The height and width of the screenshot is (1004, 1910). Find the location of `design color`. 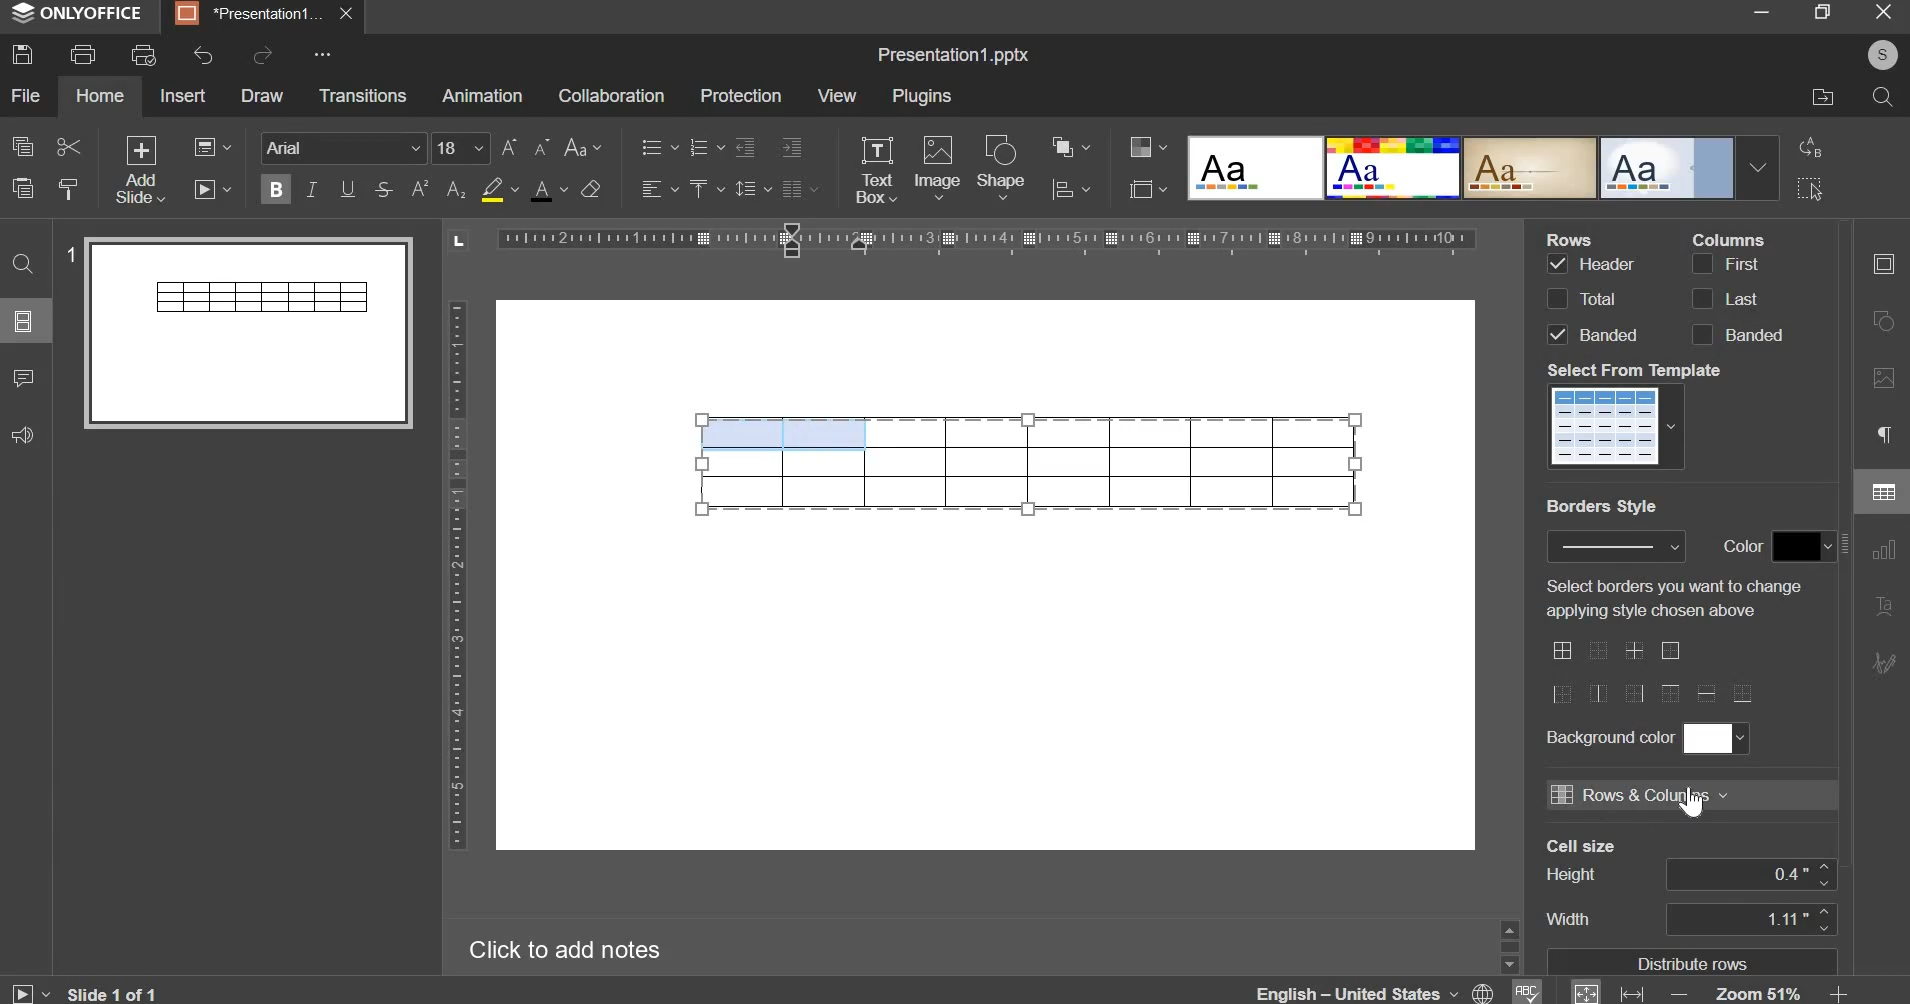

design color is located at coordinates (1145, 146).